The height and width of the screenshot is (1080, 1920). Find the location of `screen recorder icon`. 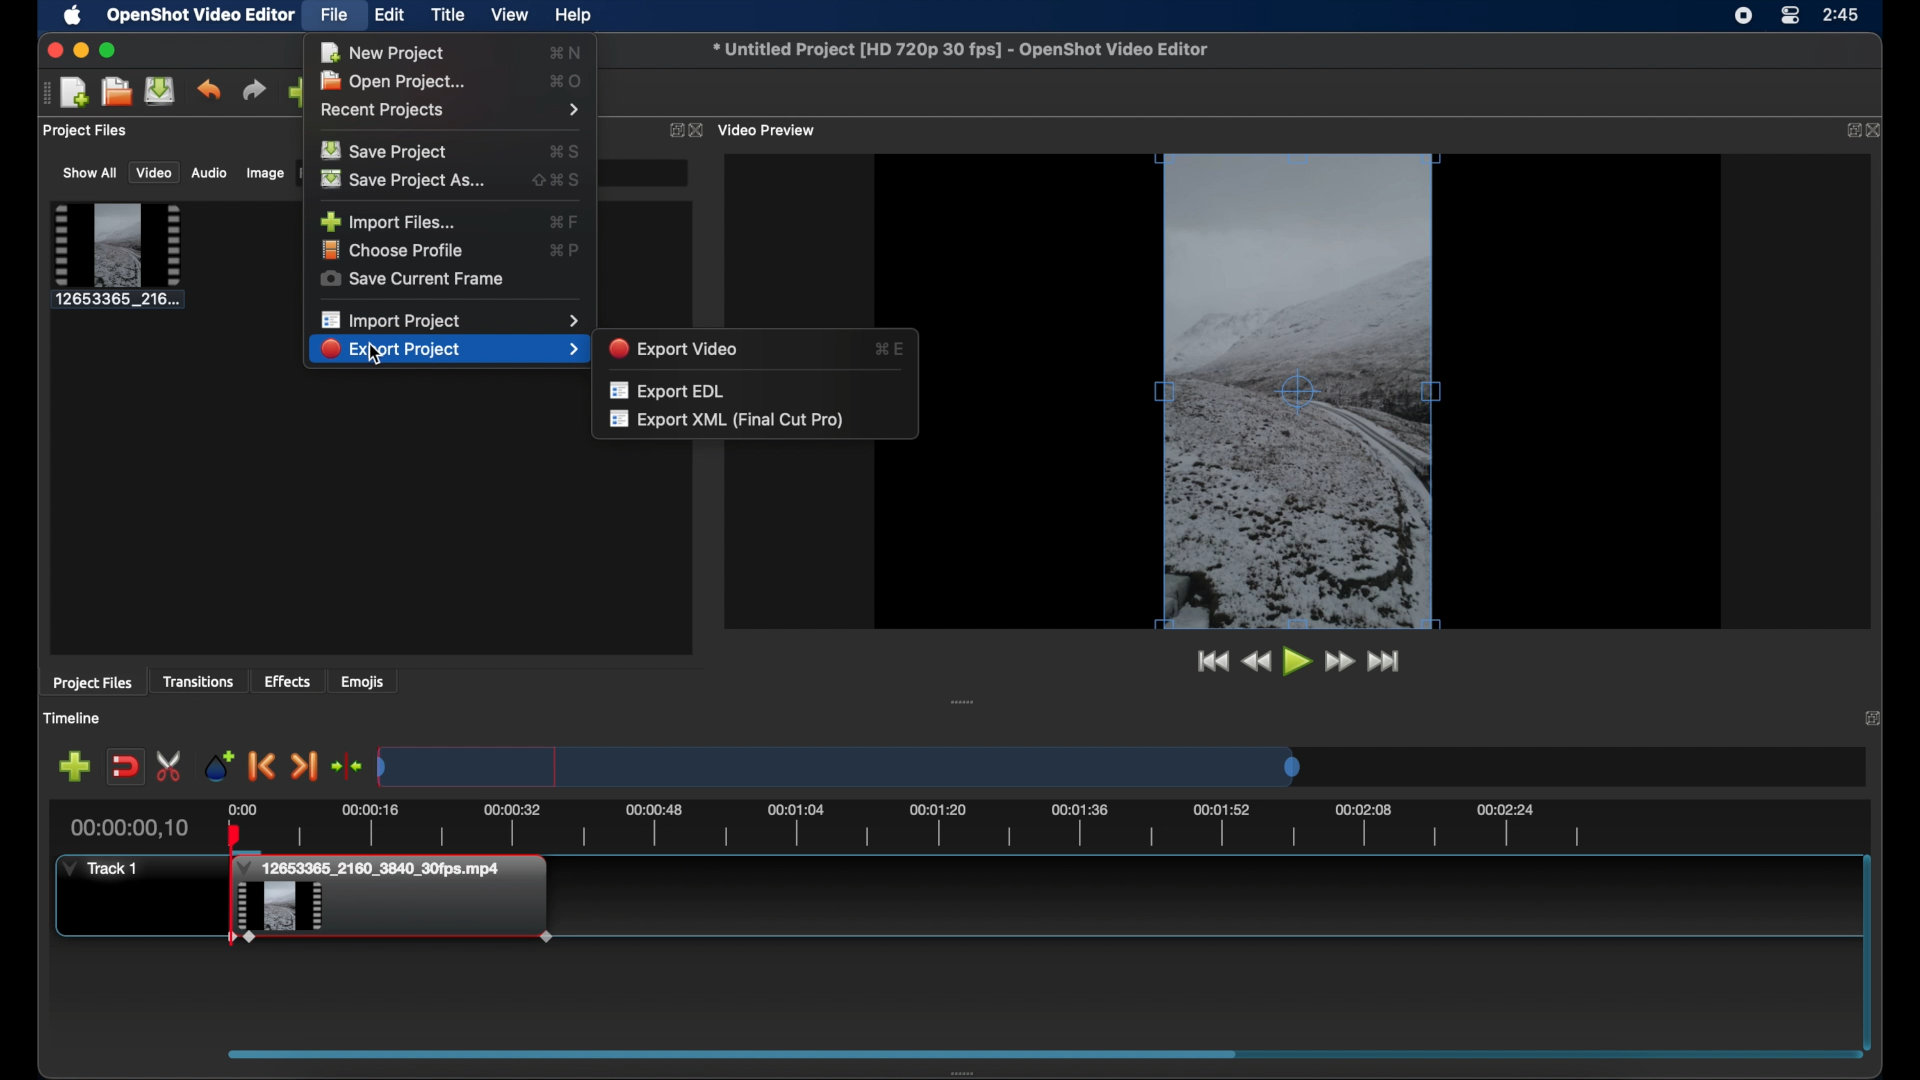

screen recorder icon is located at coordinates (1742, 18).